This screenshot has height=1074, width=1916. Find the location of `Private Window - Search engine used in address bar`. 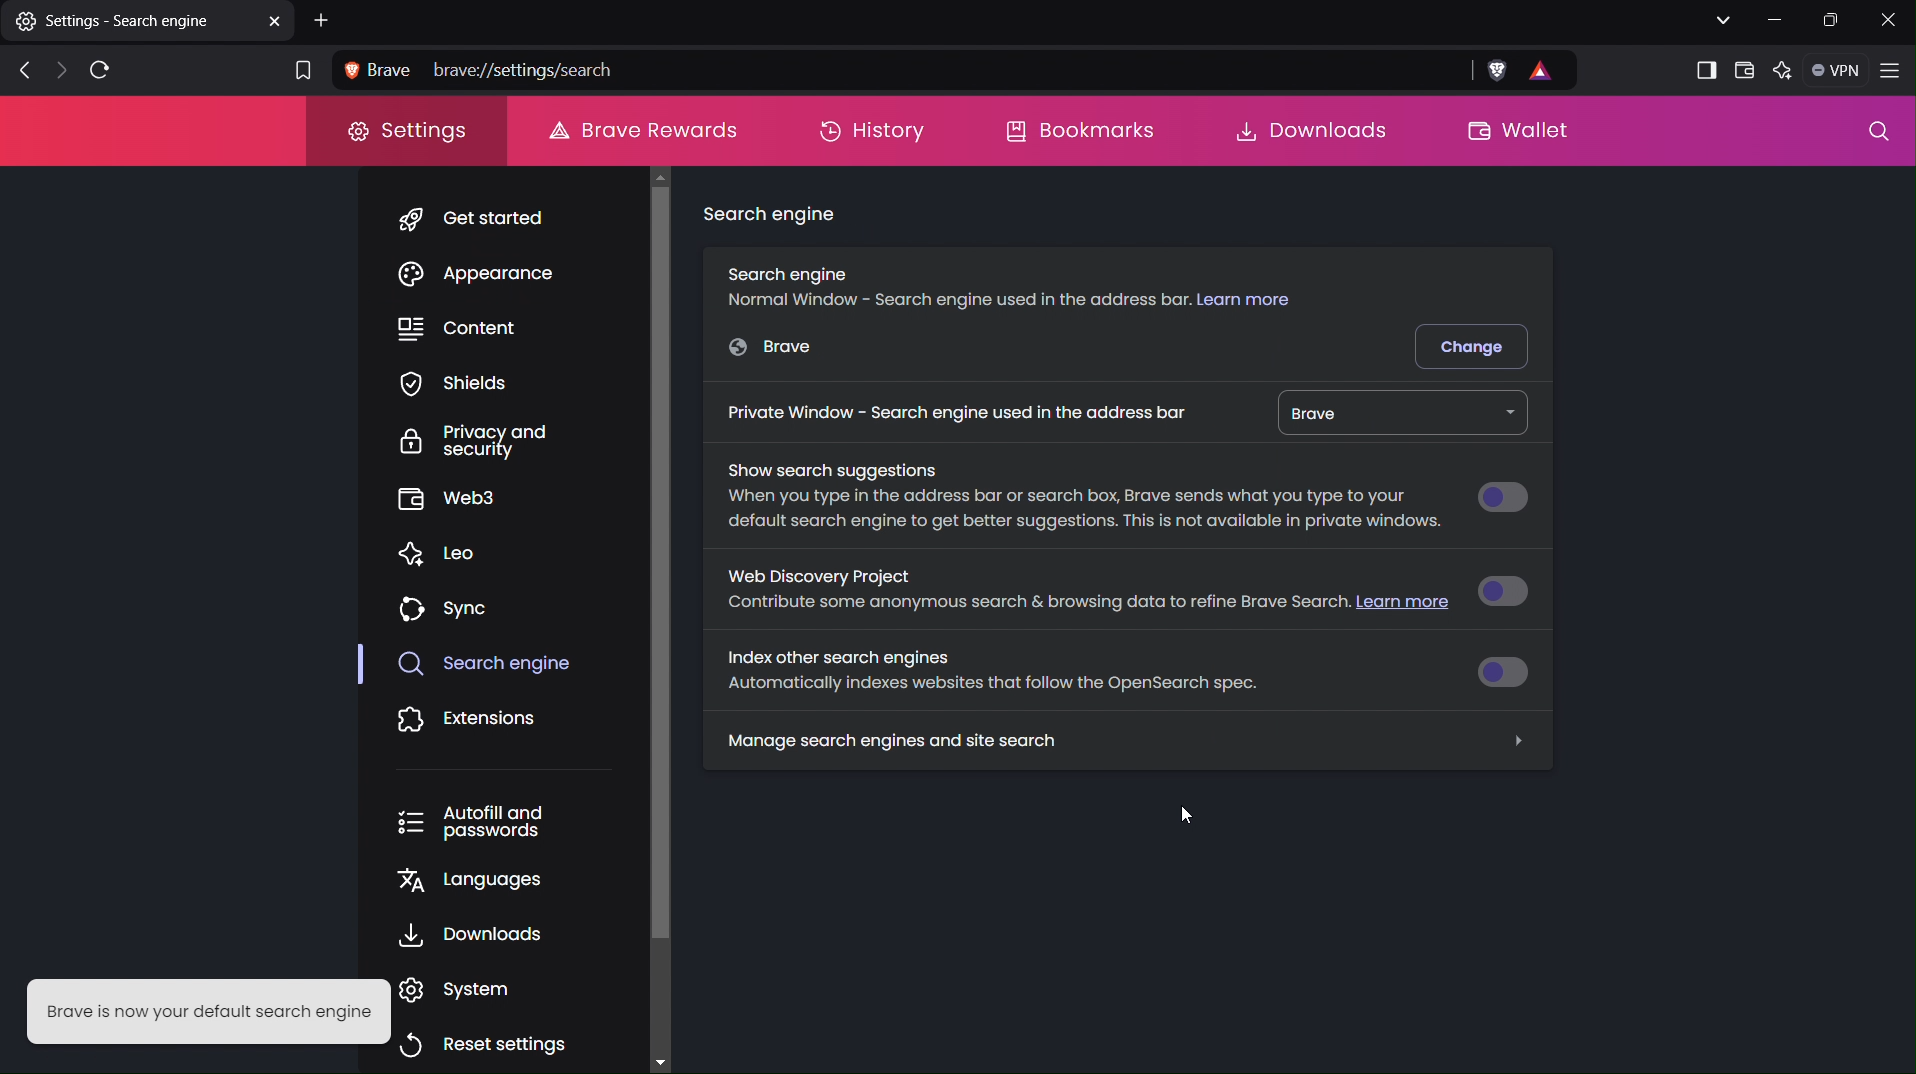

Private Window - Search engine used in address bar is located at coordinates (954, 410).